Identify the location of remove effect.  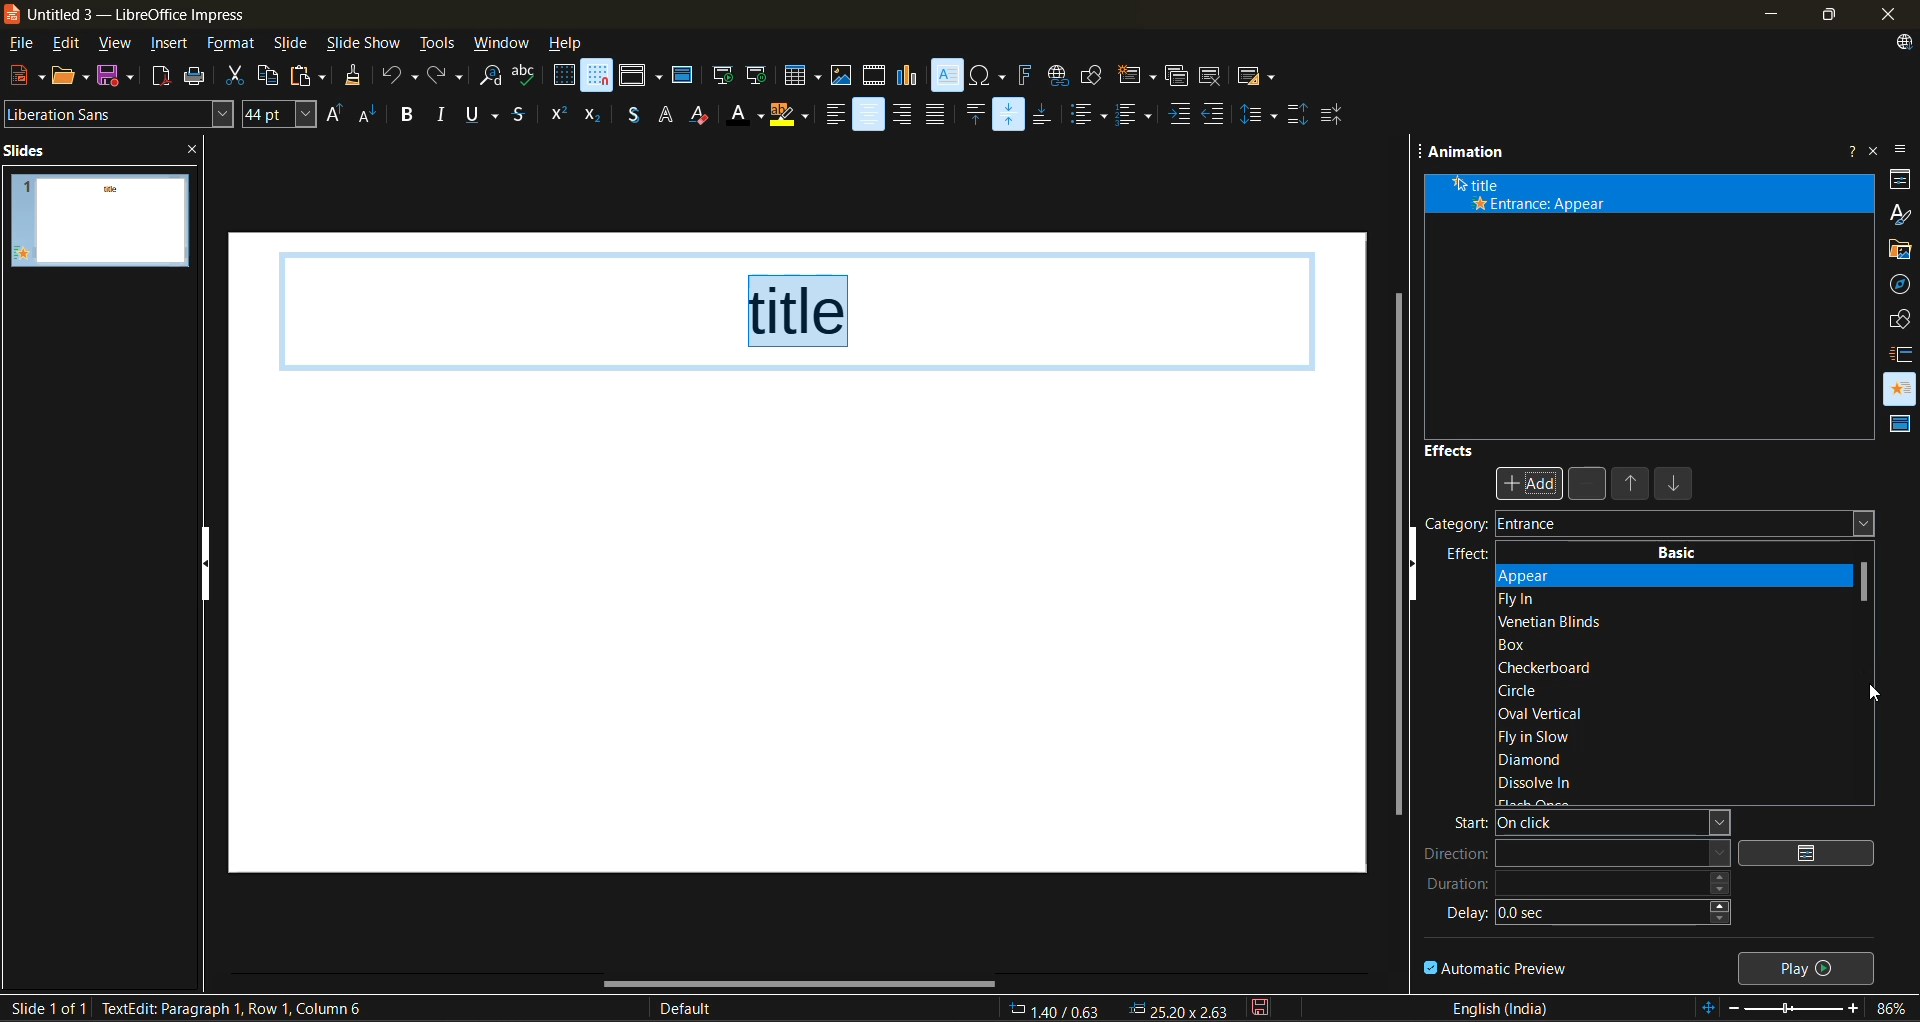
(1585, 483).